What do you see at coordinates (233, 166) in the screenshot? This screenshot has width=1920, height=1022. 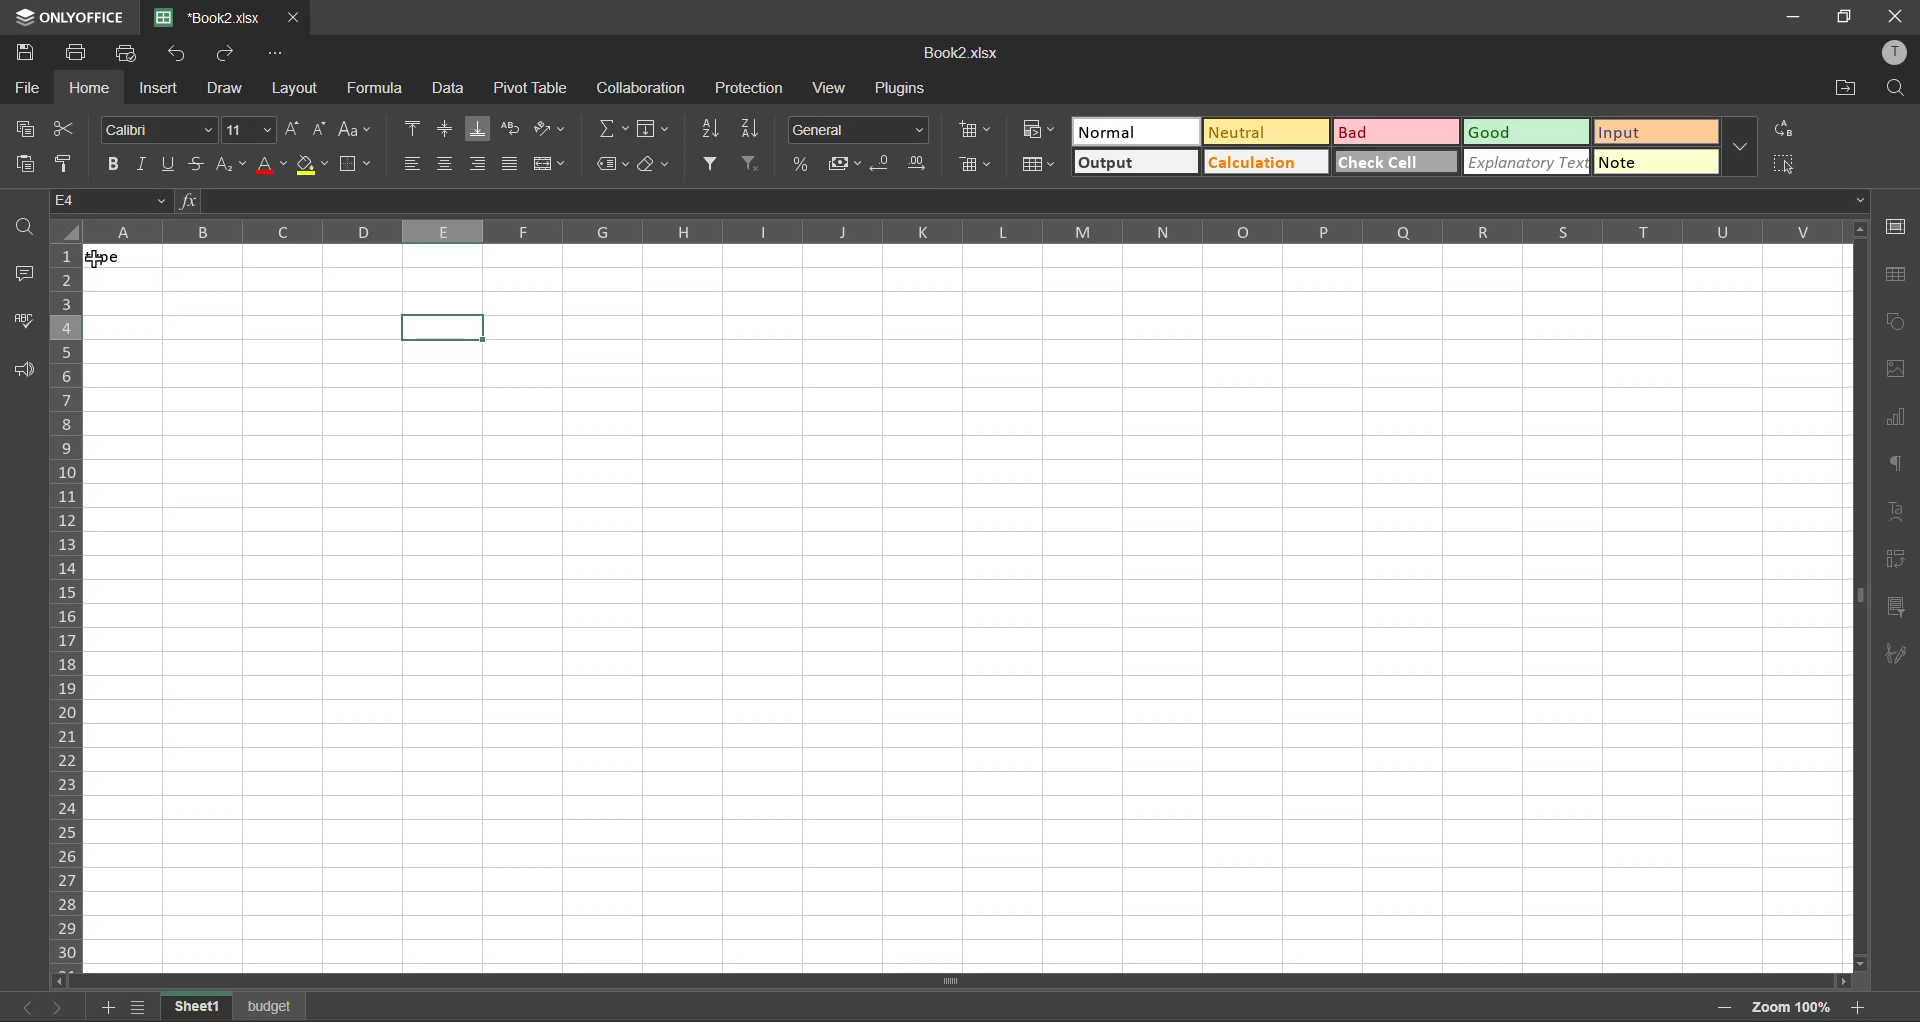 I see `sub/superscript` at bounding box center [233, 166].